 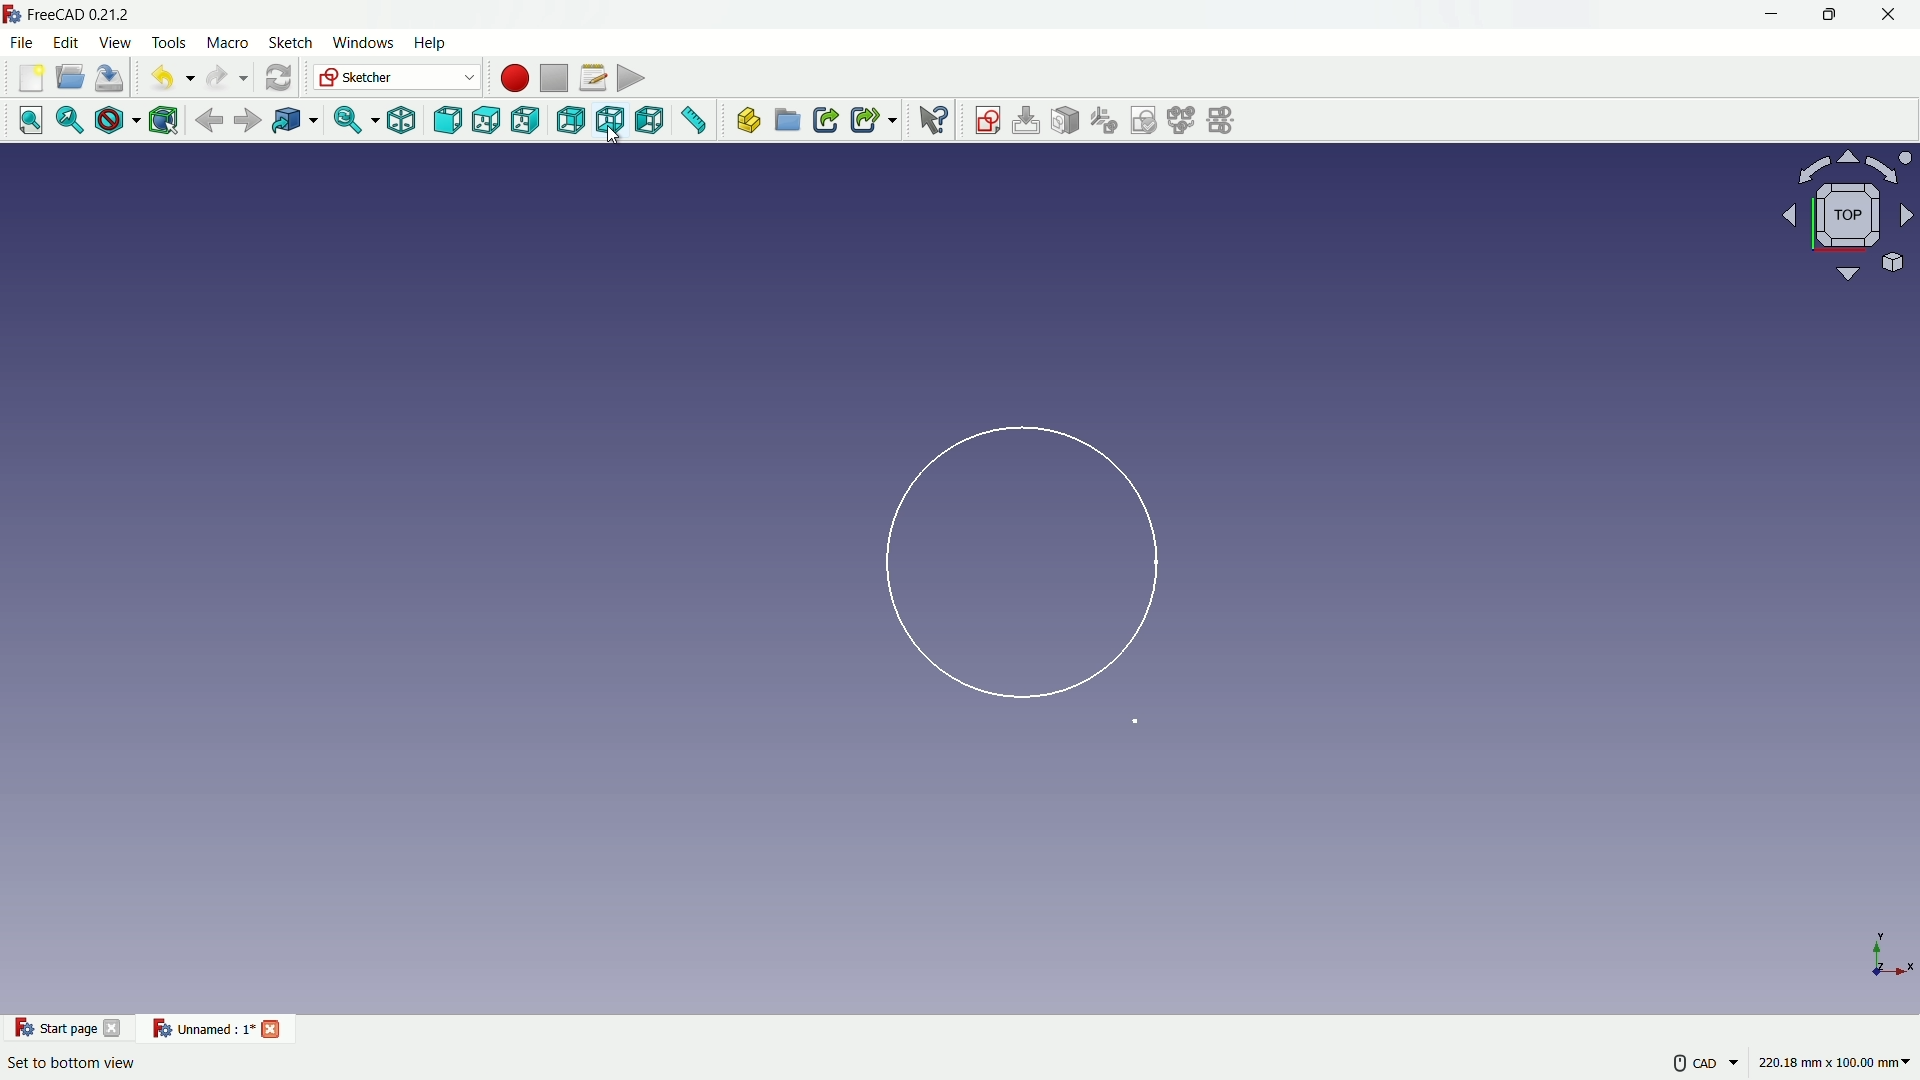 I want to click on mirror sketches, so click(x=1225, y=121).